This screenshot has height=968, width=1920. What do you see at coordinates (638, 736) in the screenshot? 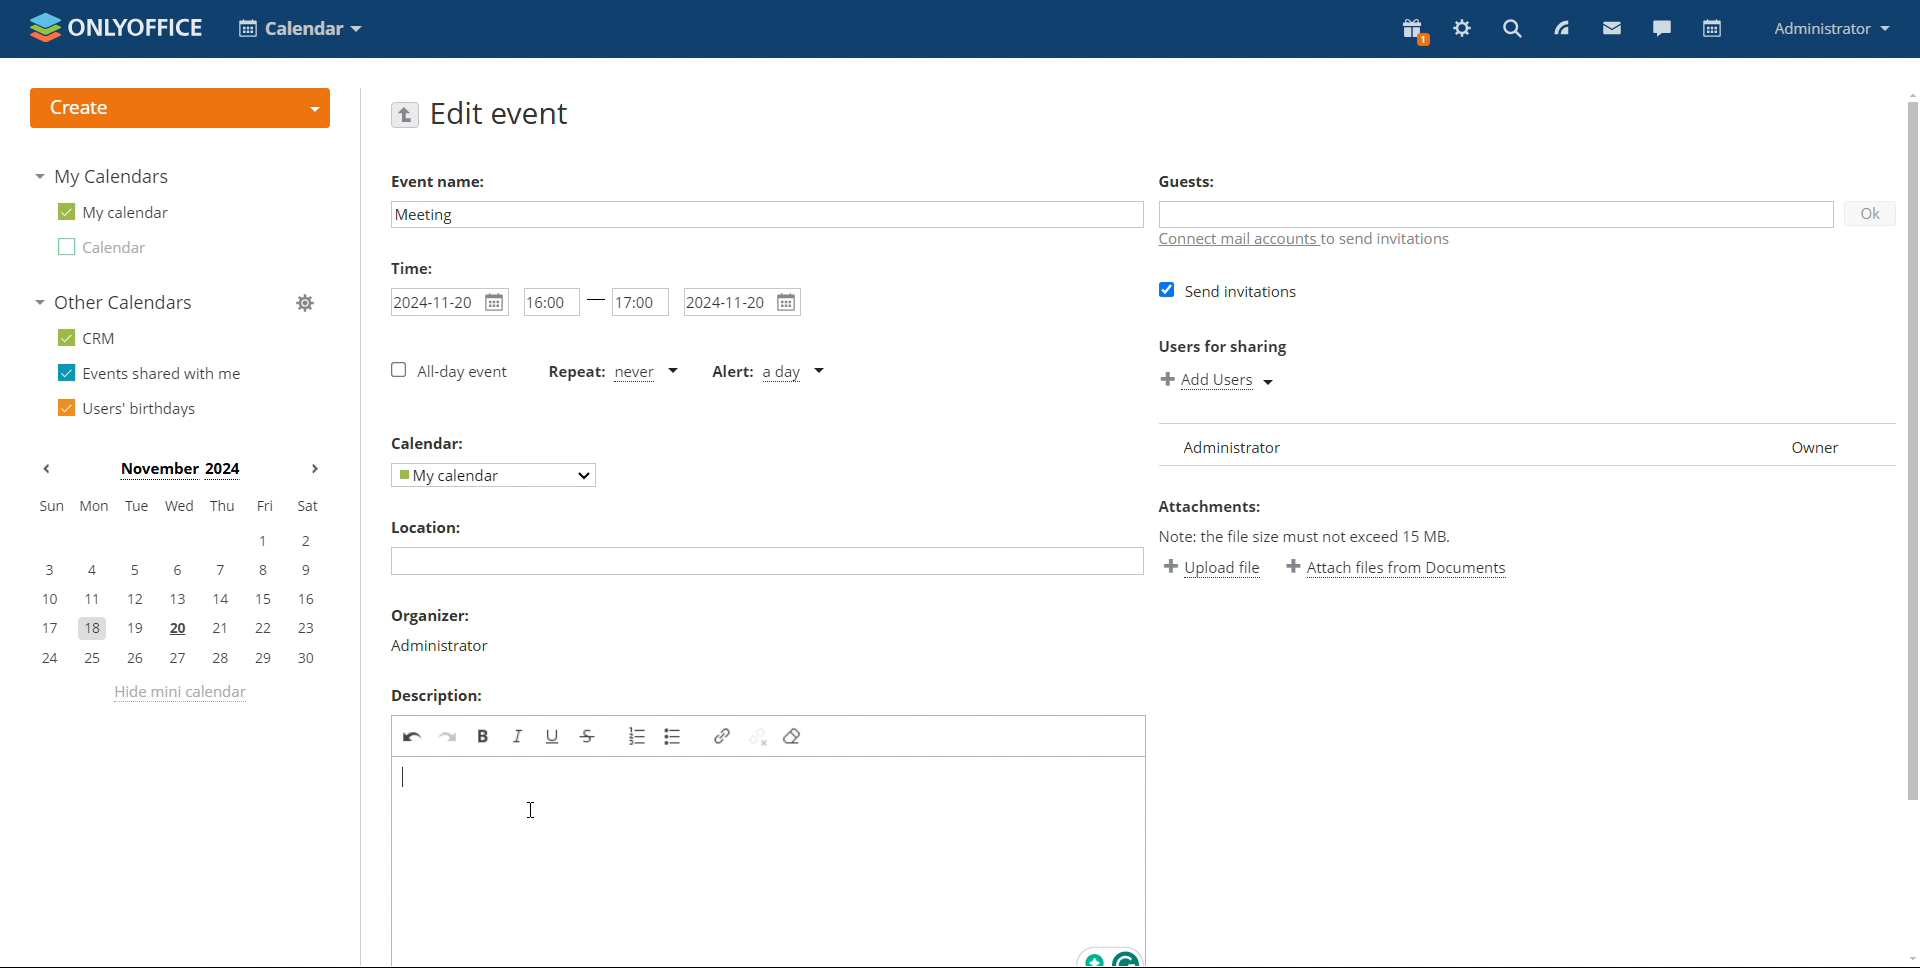
I see `insert/remove numbered list` at bounding box center [638, 736].